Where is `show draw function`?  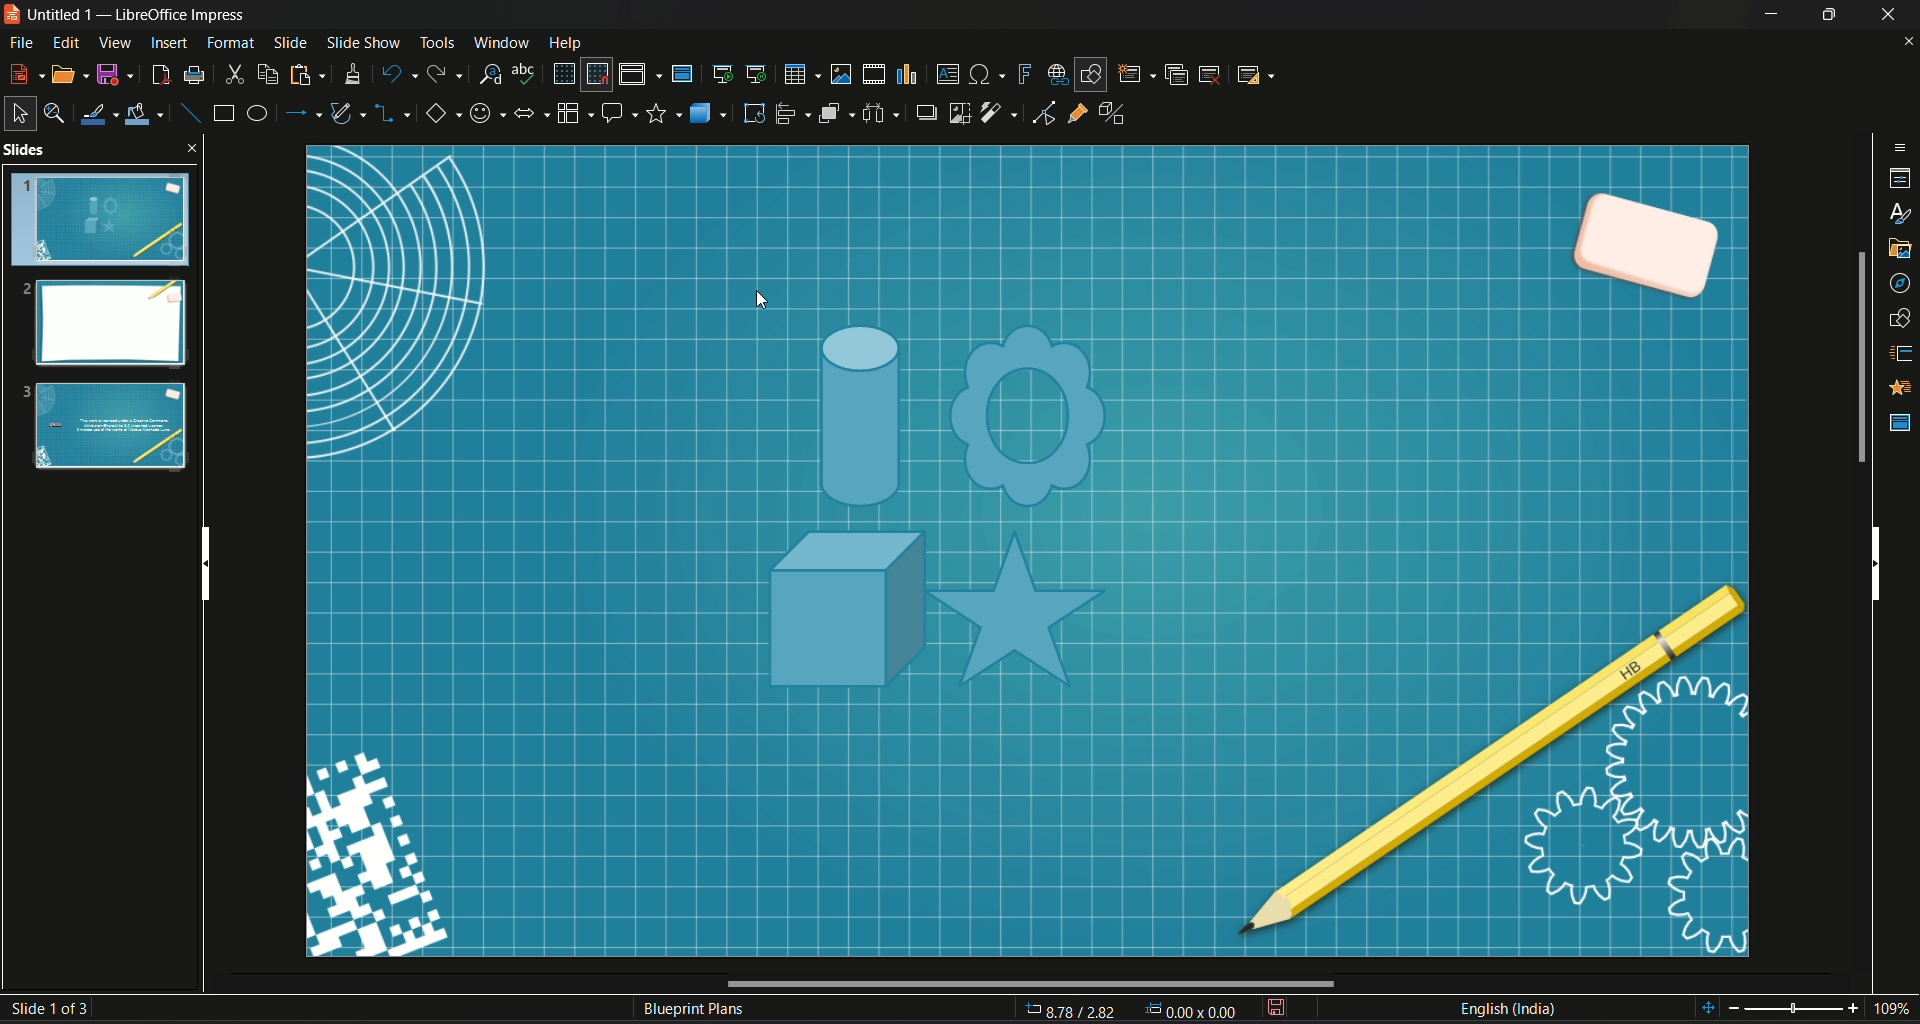 show draw function is located at coordinates (1091, 74).